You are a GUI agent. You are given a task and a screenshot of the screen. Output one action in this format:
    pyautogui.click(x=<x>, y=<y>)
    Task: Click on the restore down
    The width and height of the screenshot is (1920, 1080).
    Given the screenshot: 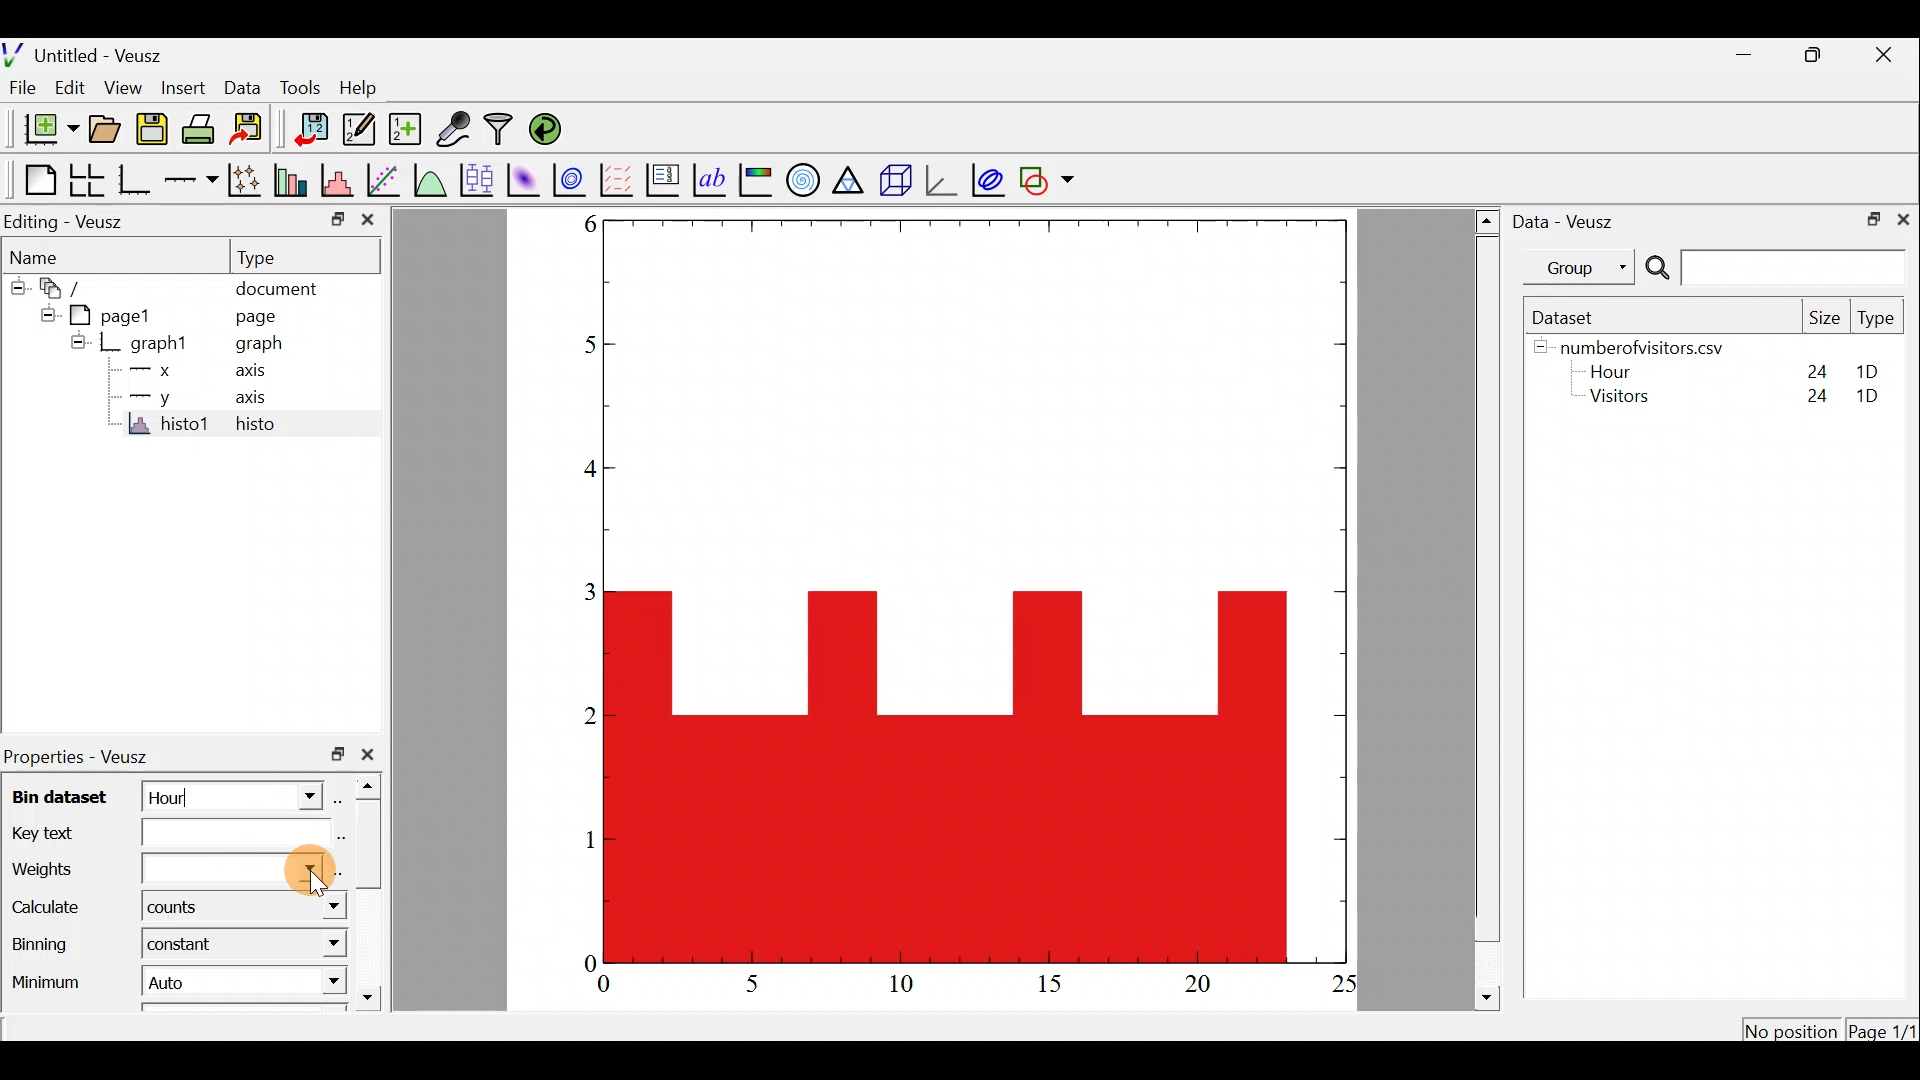 What is the action you would take?
    pyautogui.click(x=1818, y=58)
    